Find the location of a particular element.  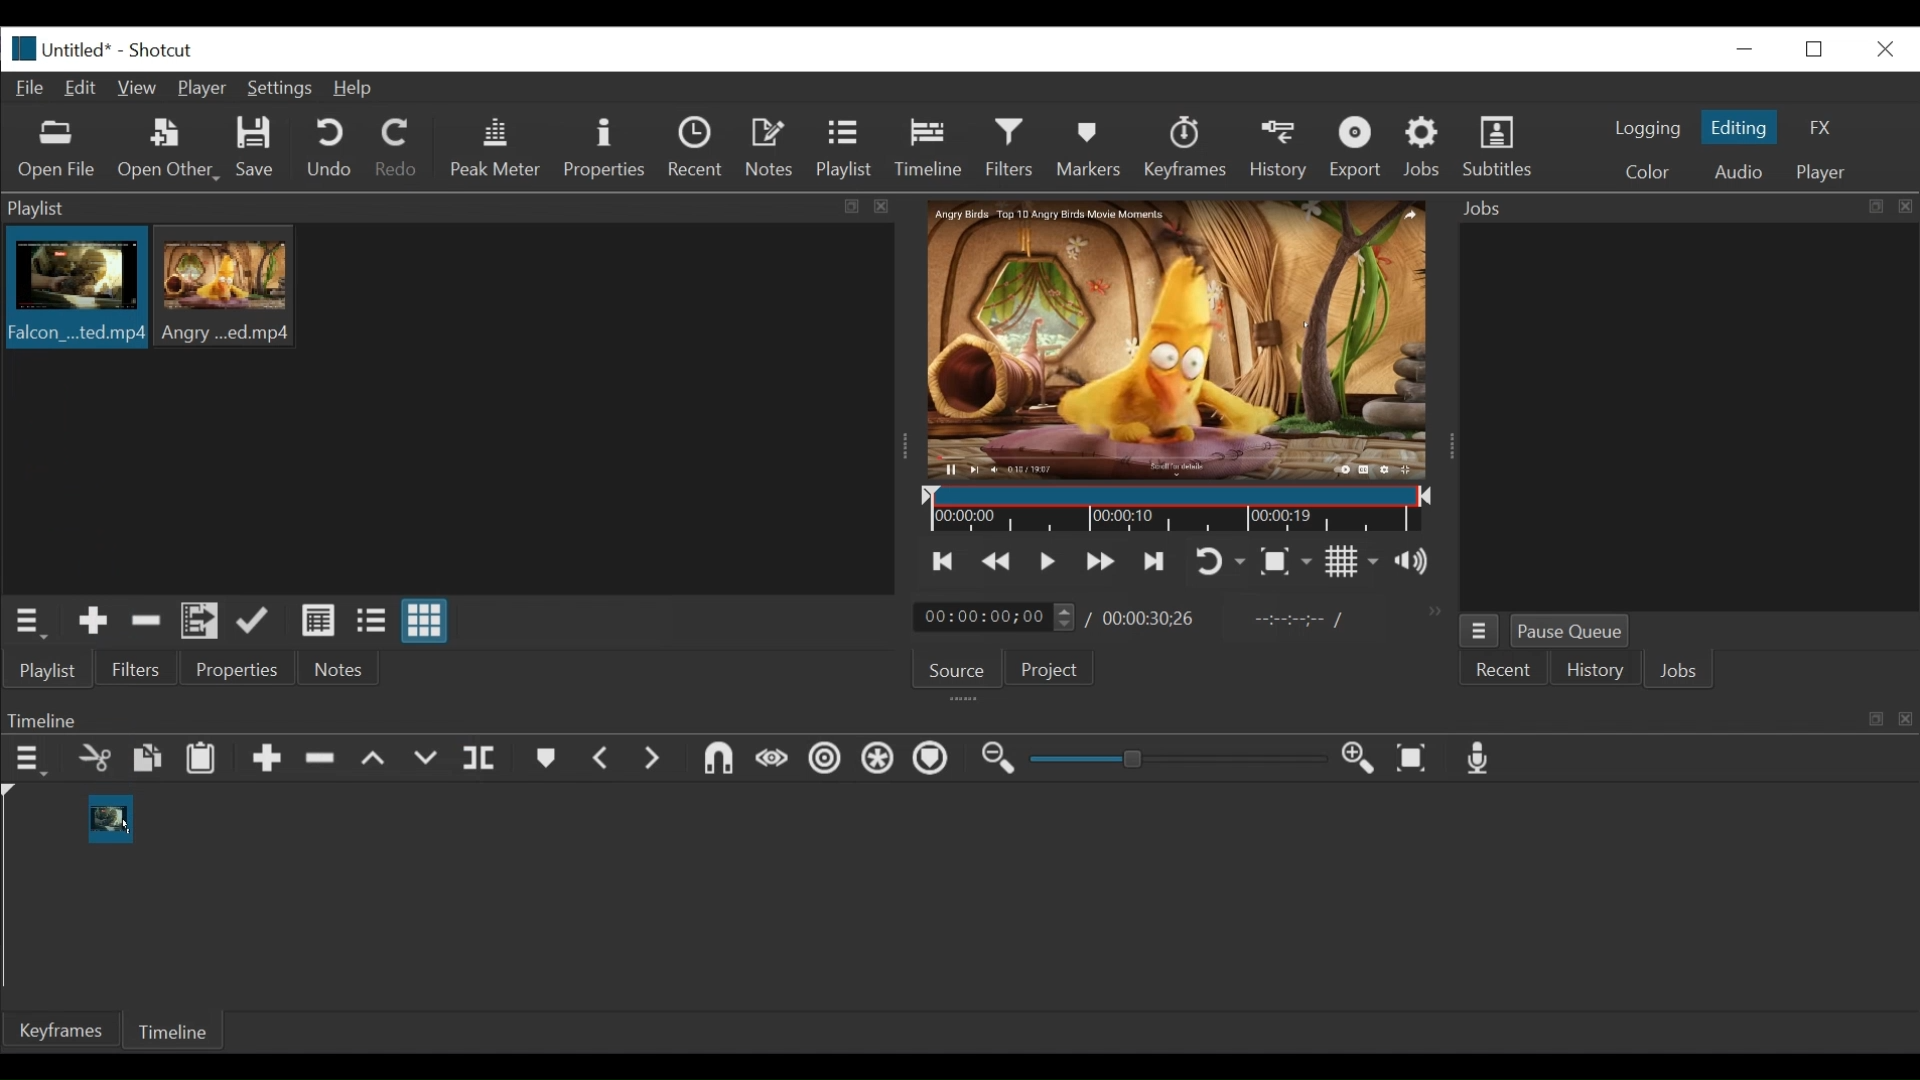

Keyframes is located at coordinates (63, 1030).